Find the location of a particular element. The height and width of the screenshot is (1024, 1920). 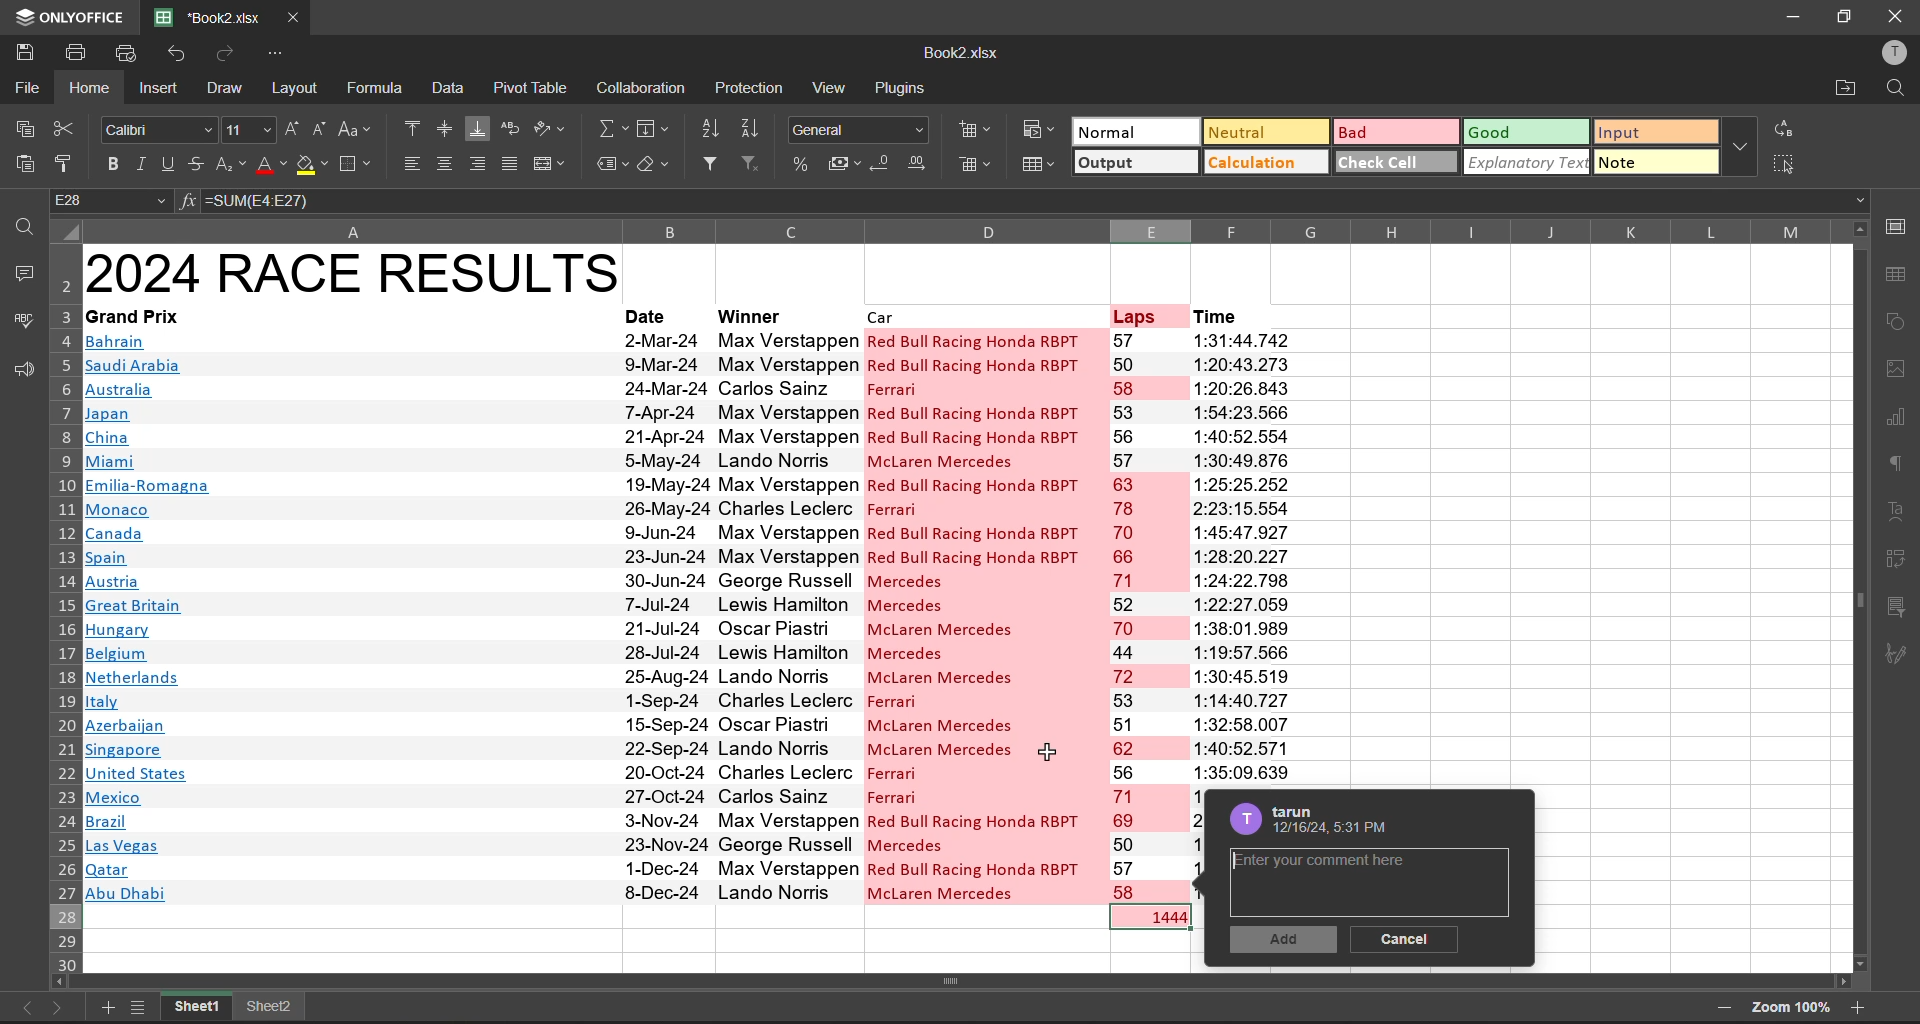

file is located at coordinates (24, 86).